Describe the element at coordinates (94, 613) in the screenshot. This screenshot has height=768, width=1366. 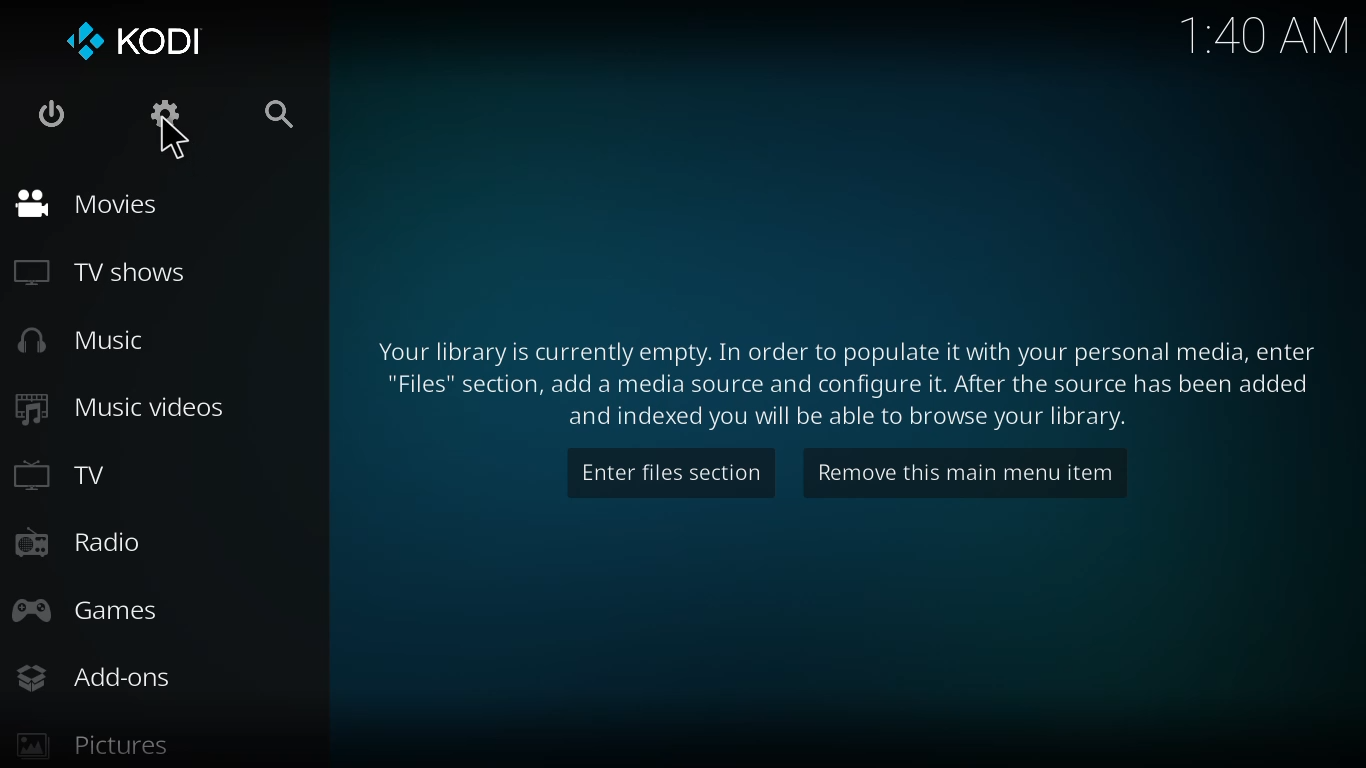
I see `games` at that location.